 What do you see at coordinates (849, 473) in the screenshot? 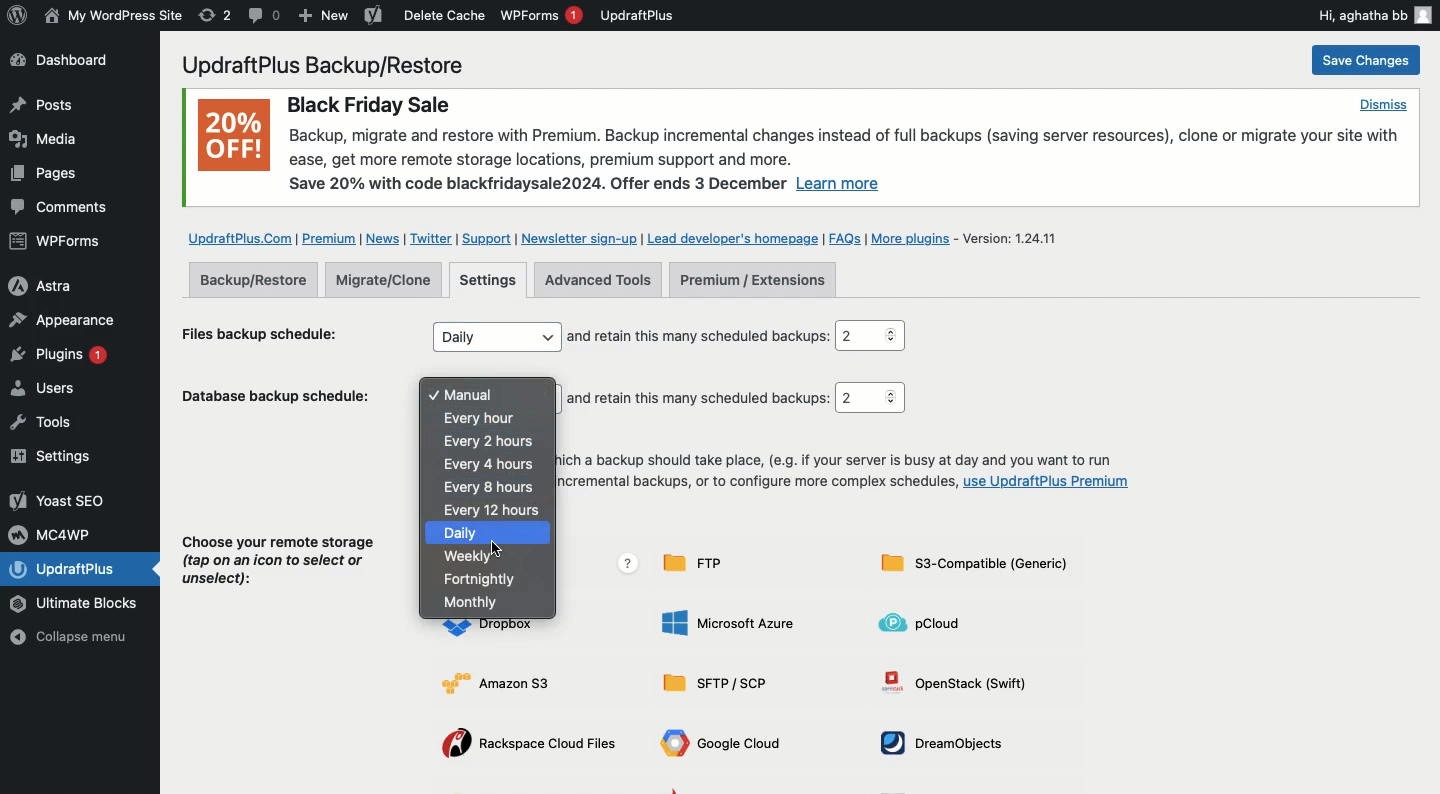
I see `To fix the time at which a backup should take place, (e.g. if your server is busy at day and you want to run
overnight), to take incremental backups, or to configure more complex schedules, use UpdraftPlus Premium` at bounding box center [849, 473].